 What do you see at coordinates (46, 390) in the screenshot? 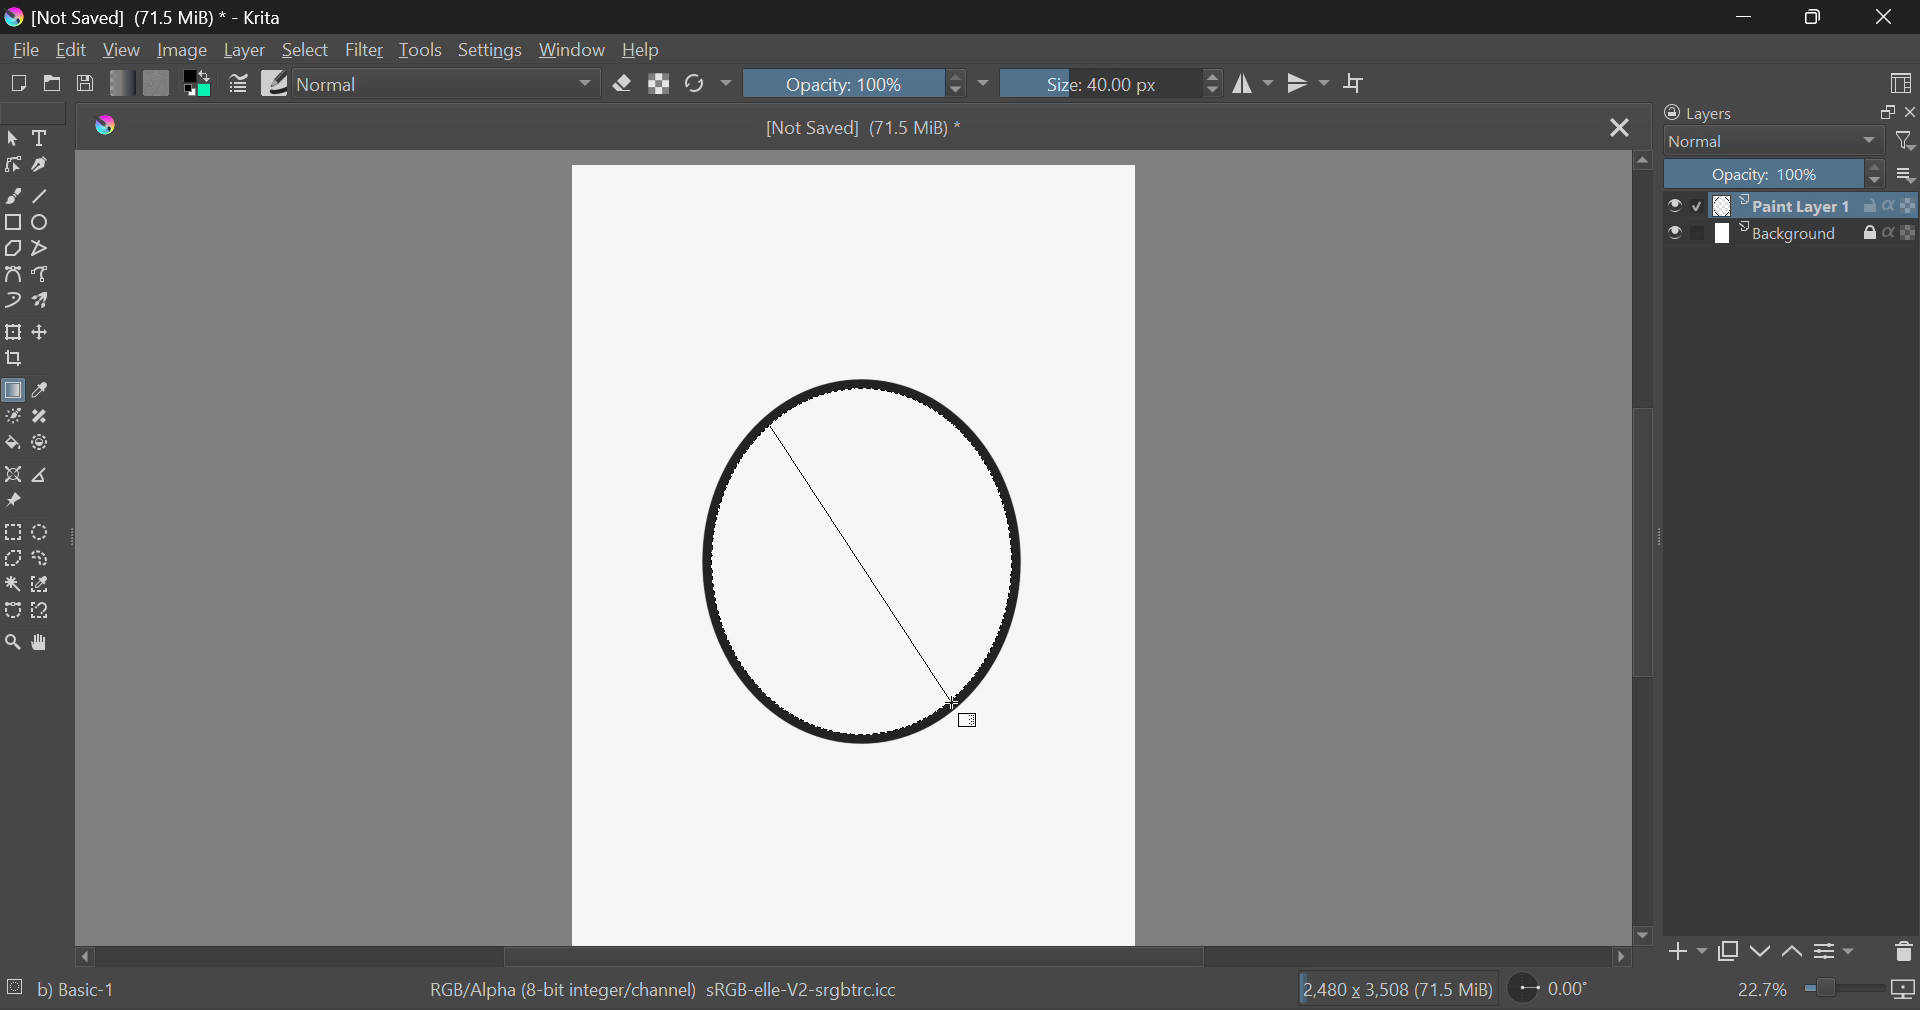
I see `Eyedropper` at bounding box center [46, 390].